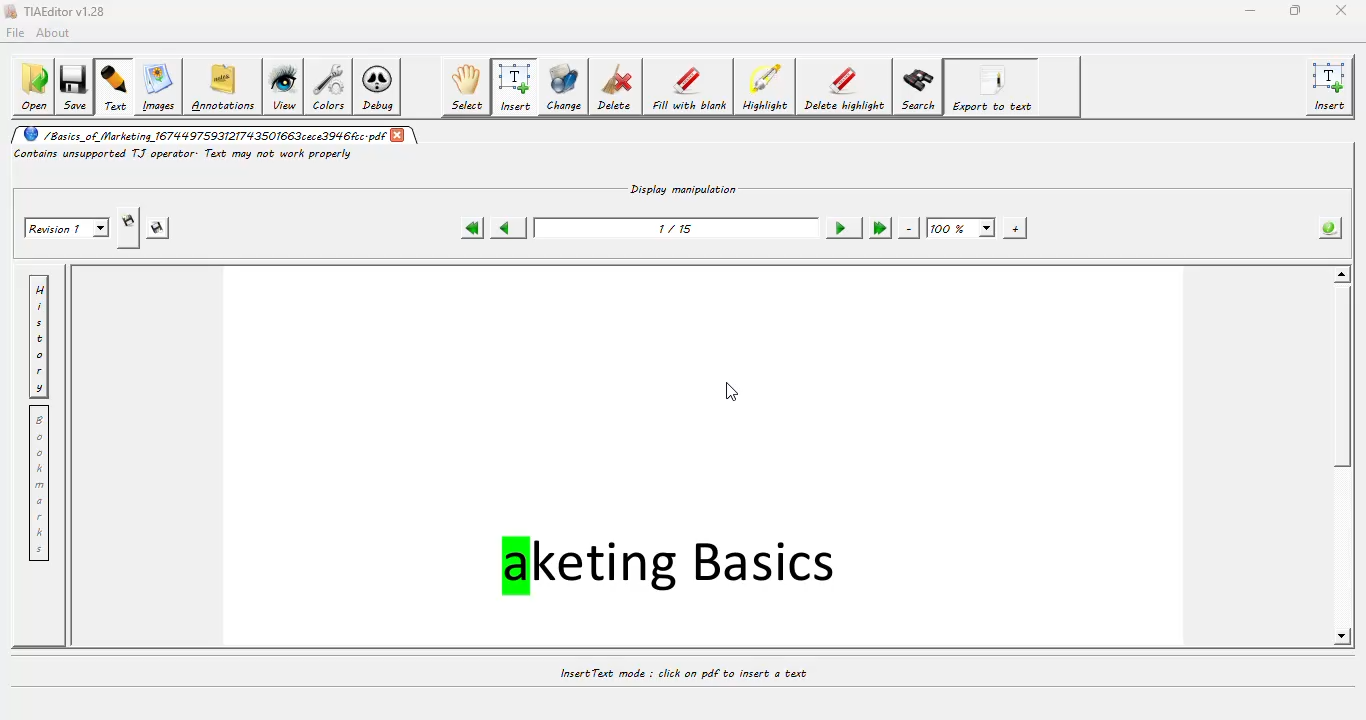  What do you see at coordinates (1340, 10) in the screenshot?
I see `close` at bounding box center [1340, 10].